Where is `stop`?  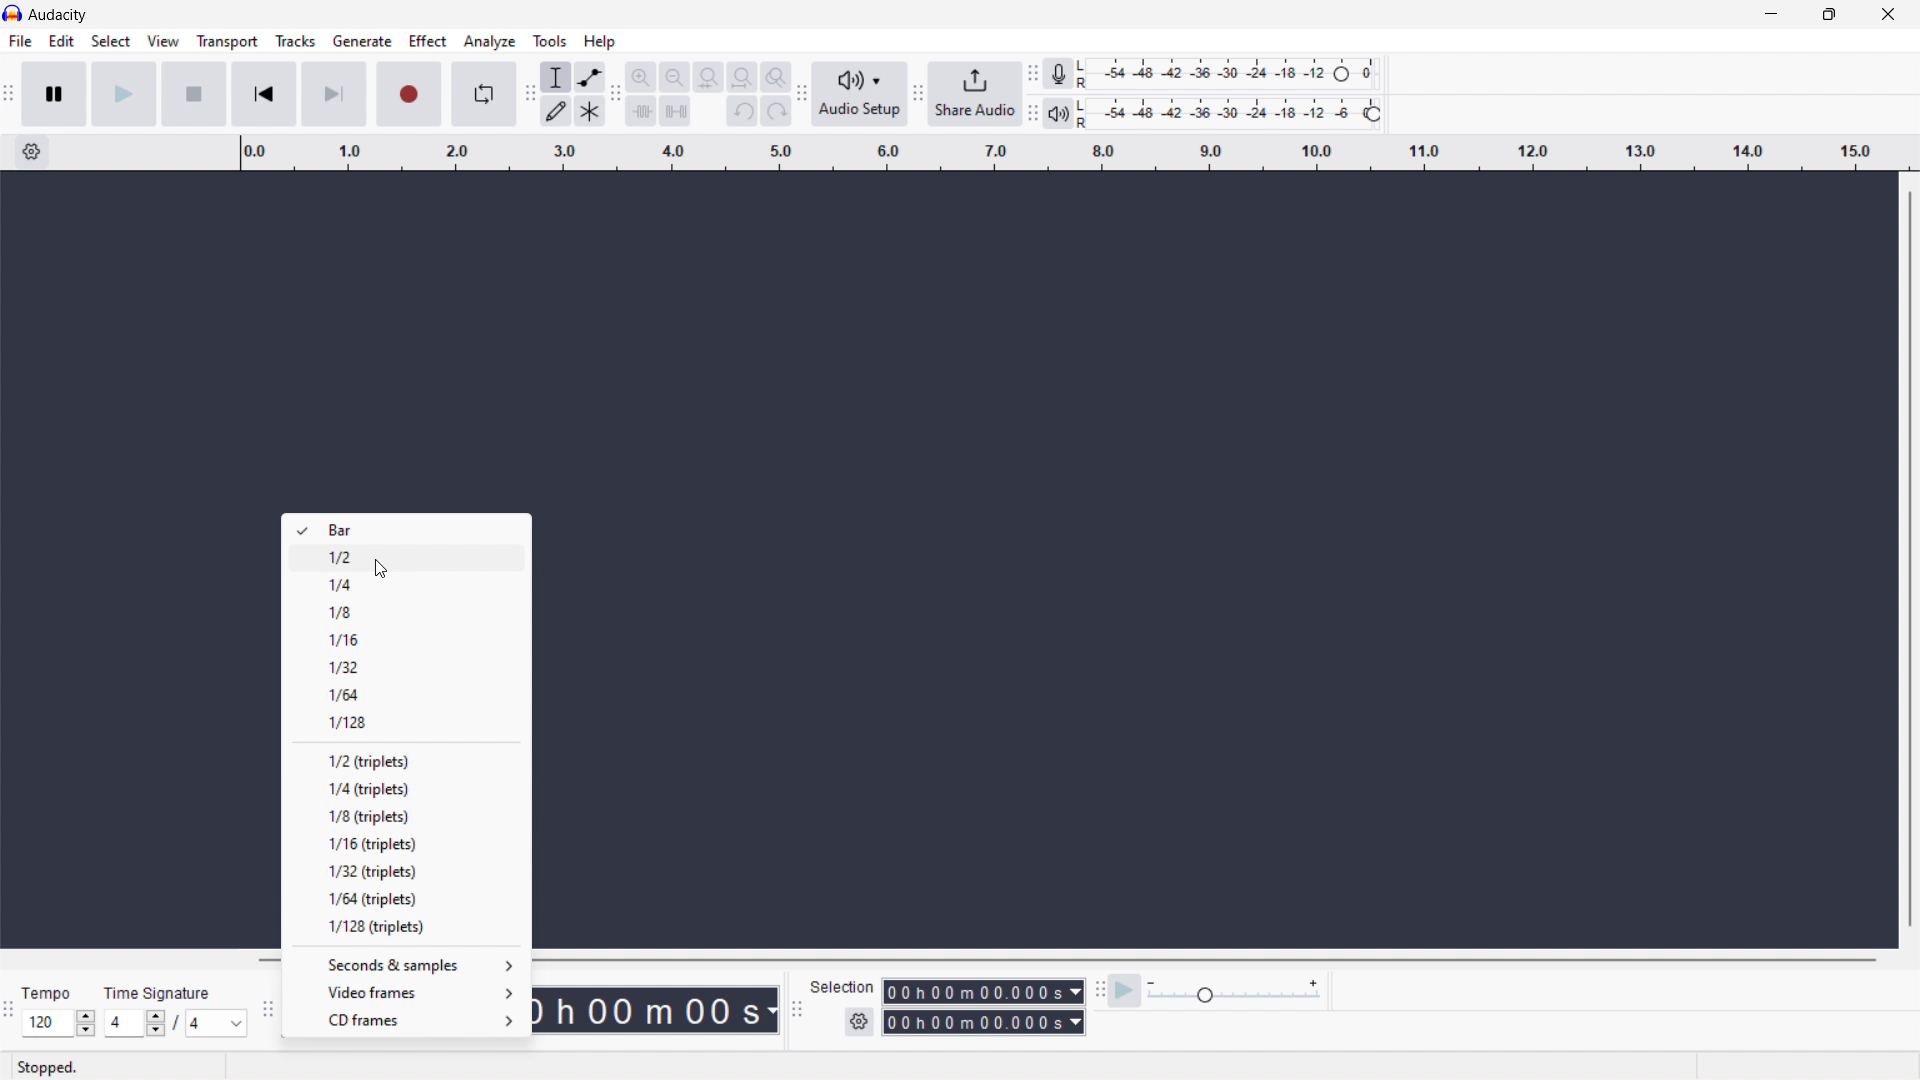 stop is located at coordinates (193, 95).